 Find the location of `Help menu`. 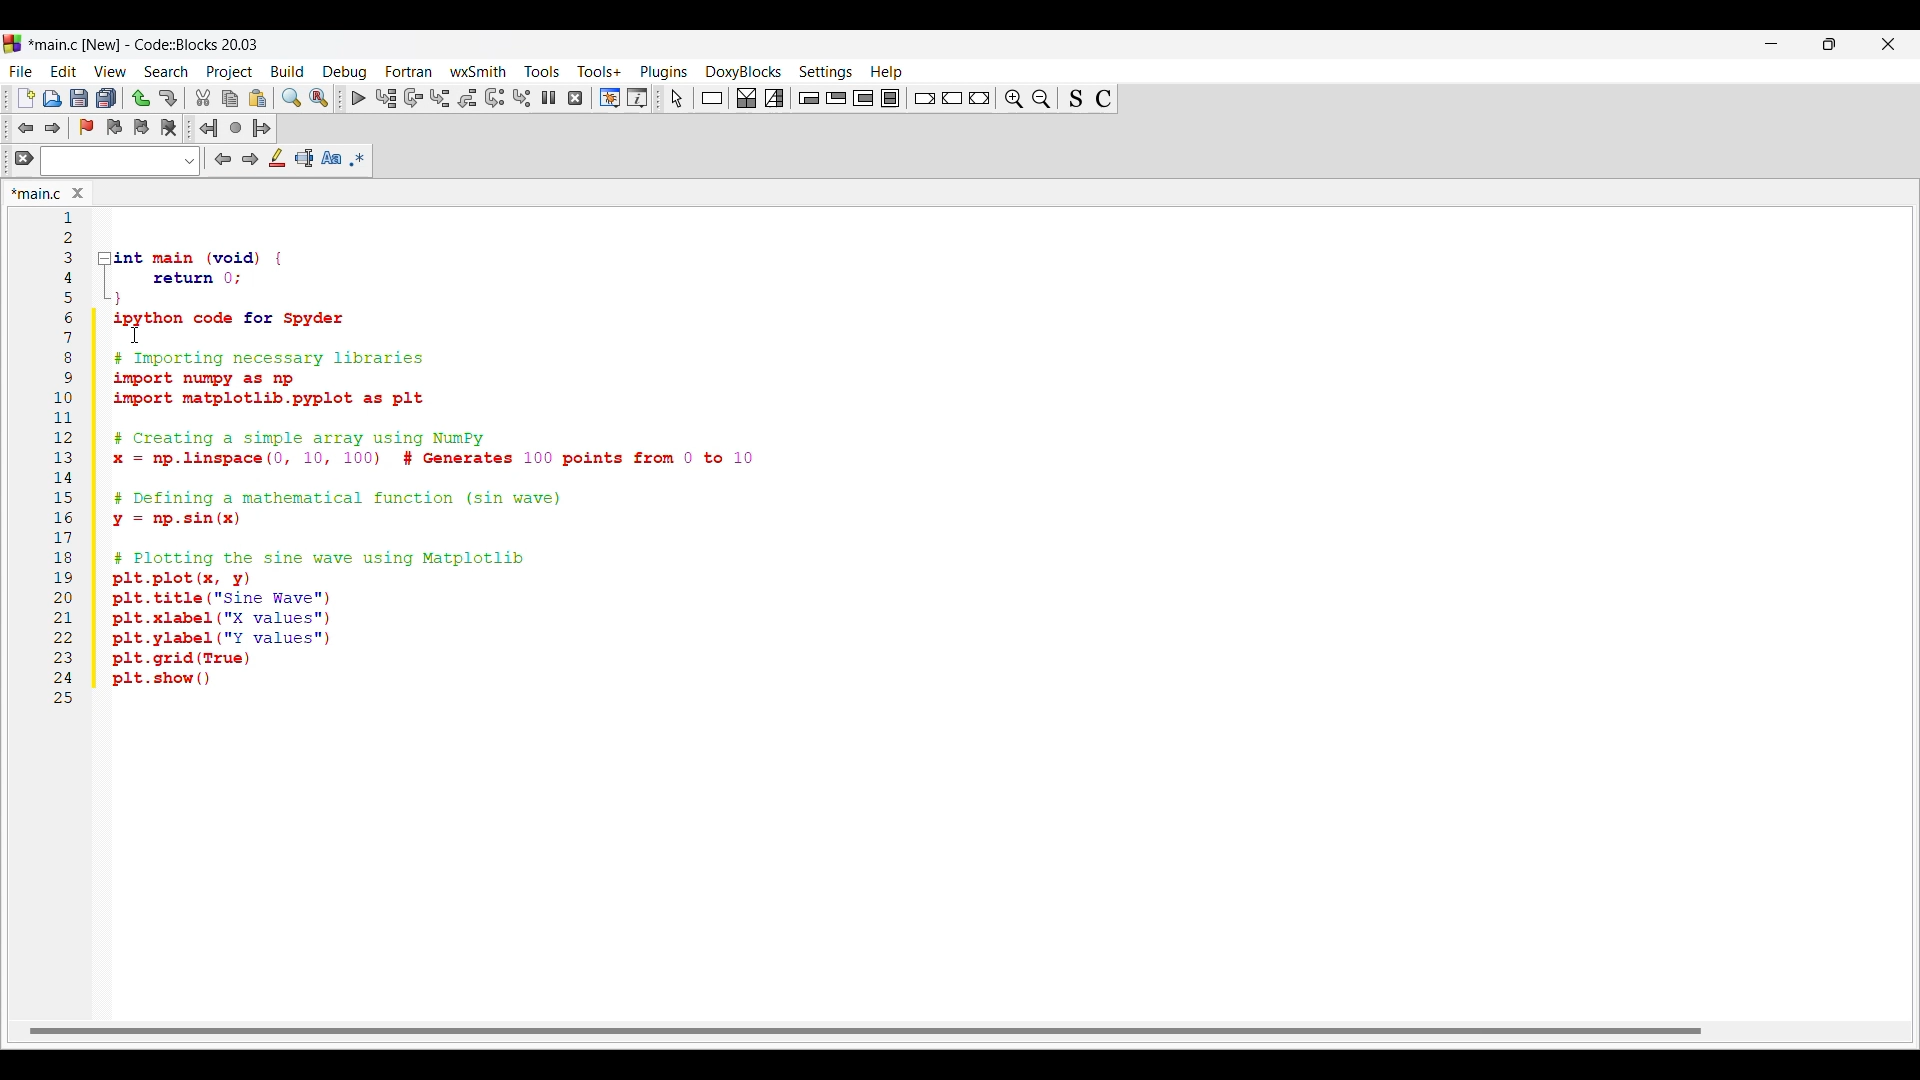

Help menu is located at coordinates (886, 72).